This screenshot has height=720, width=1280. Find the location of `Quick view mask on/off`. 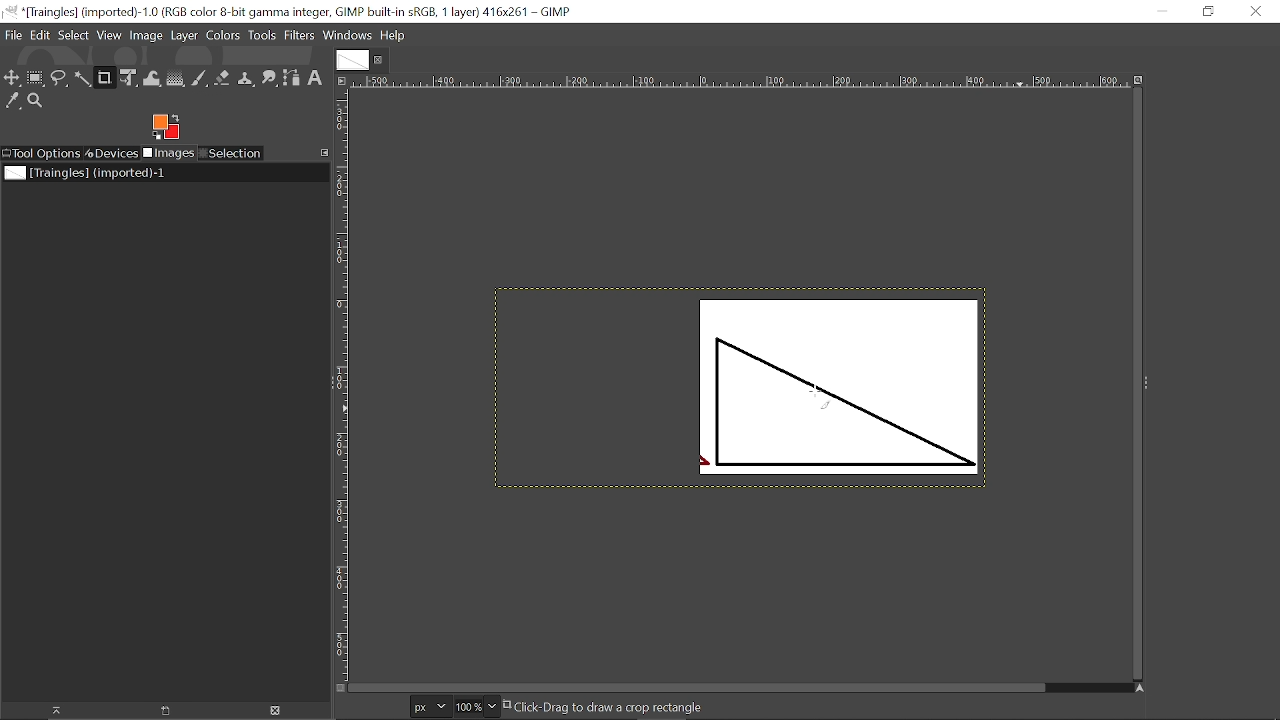

Quick view mask on/off is located at coordinates (339, 688).